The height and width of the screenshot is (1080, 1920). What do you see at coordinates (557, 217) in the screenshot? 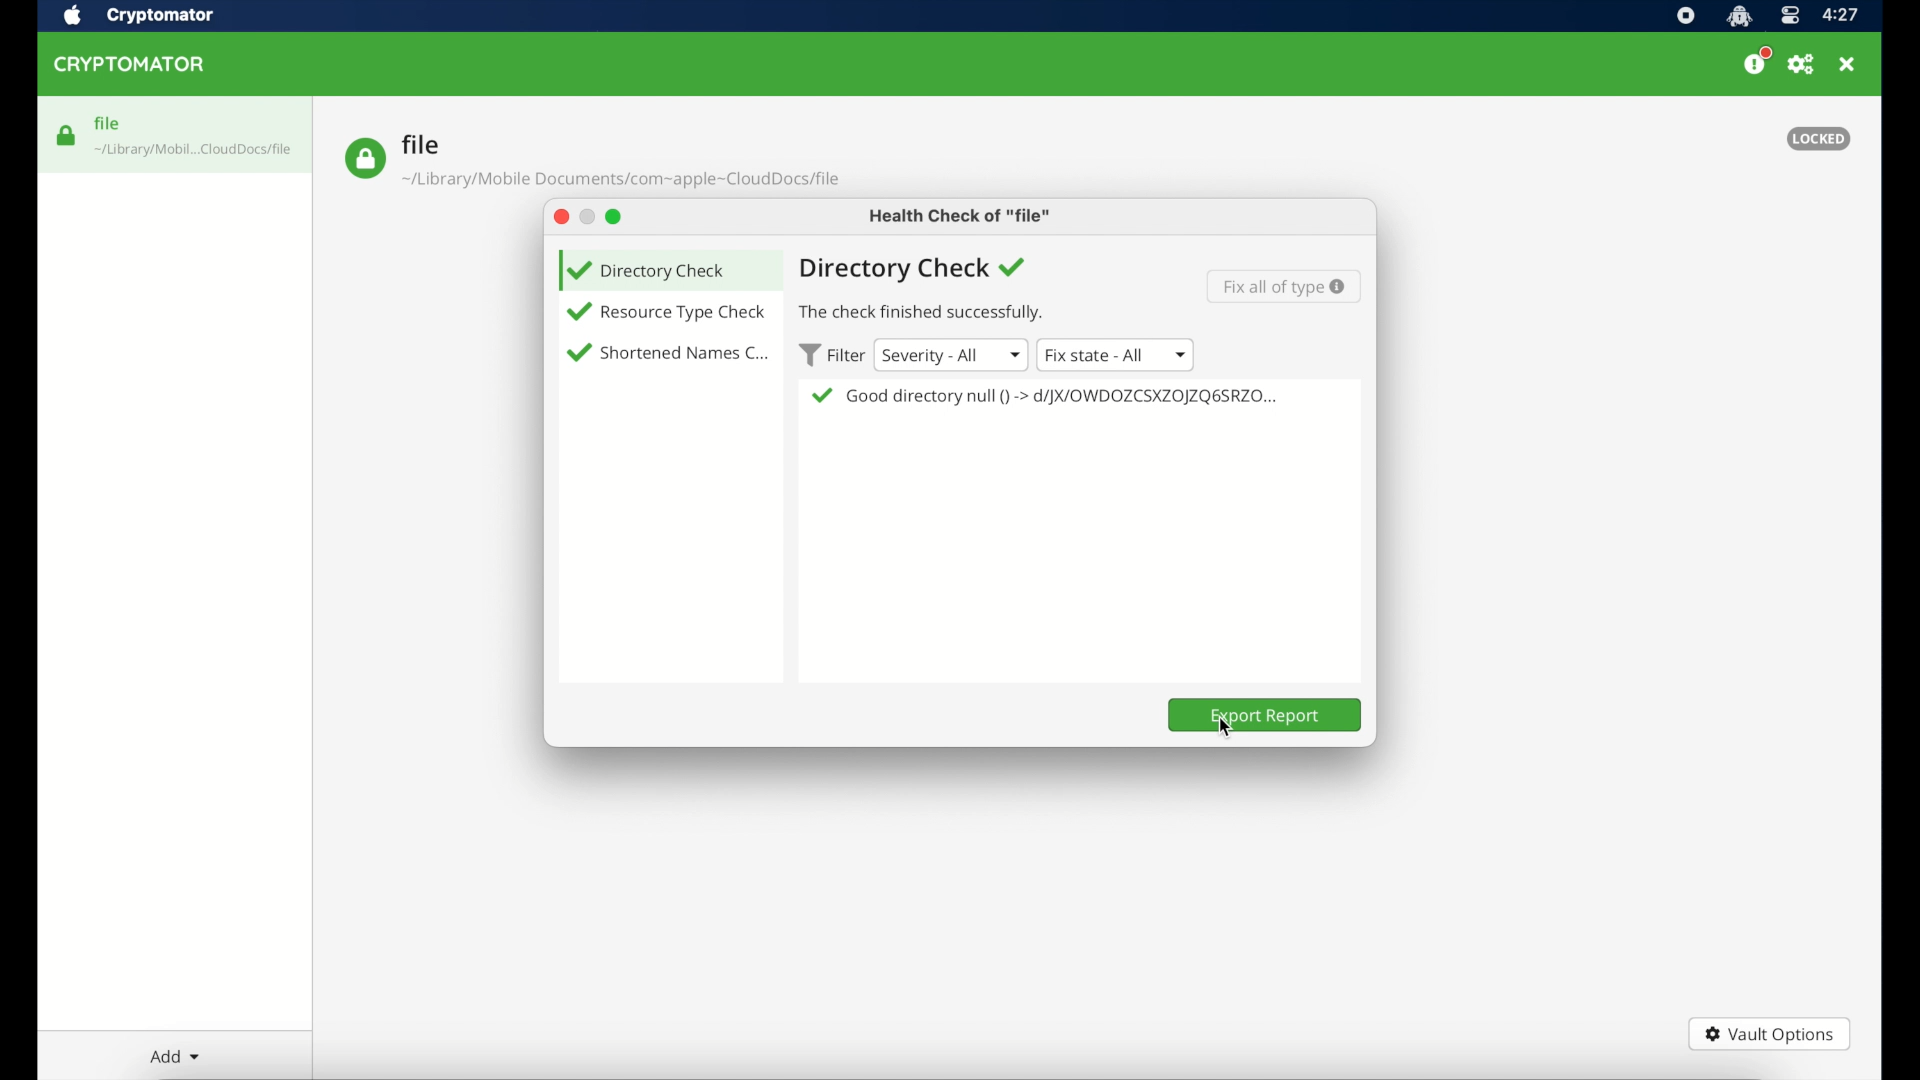
I see `close` at bounding box center [557, 217].